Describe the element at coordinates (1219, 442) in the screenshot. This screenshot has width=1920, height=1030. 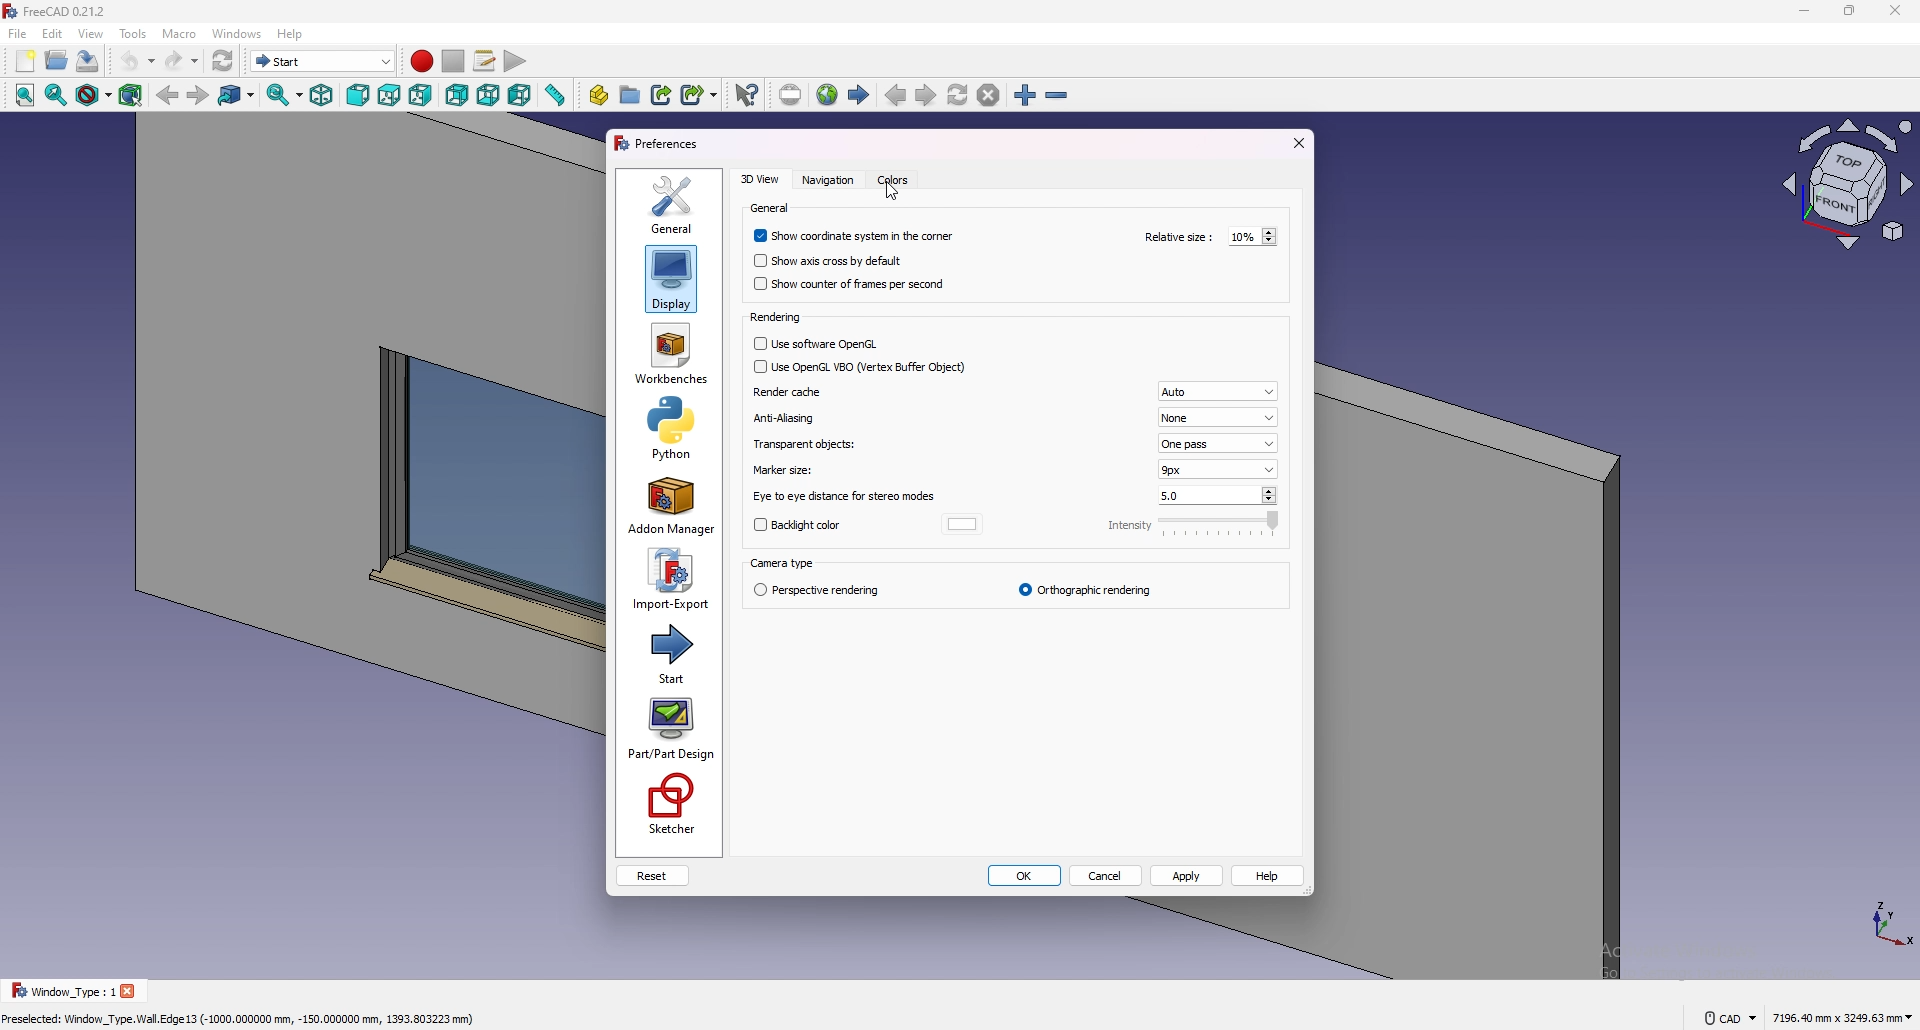
I see `one pass` at that location.